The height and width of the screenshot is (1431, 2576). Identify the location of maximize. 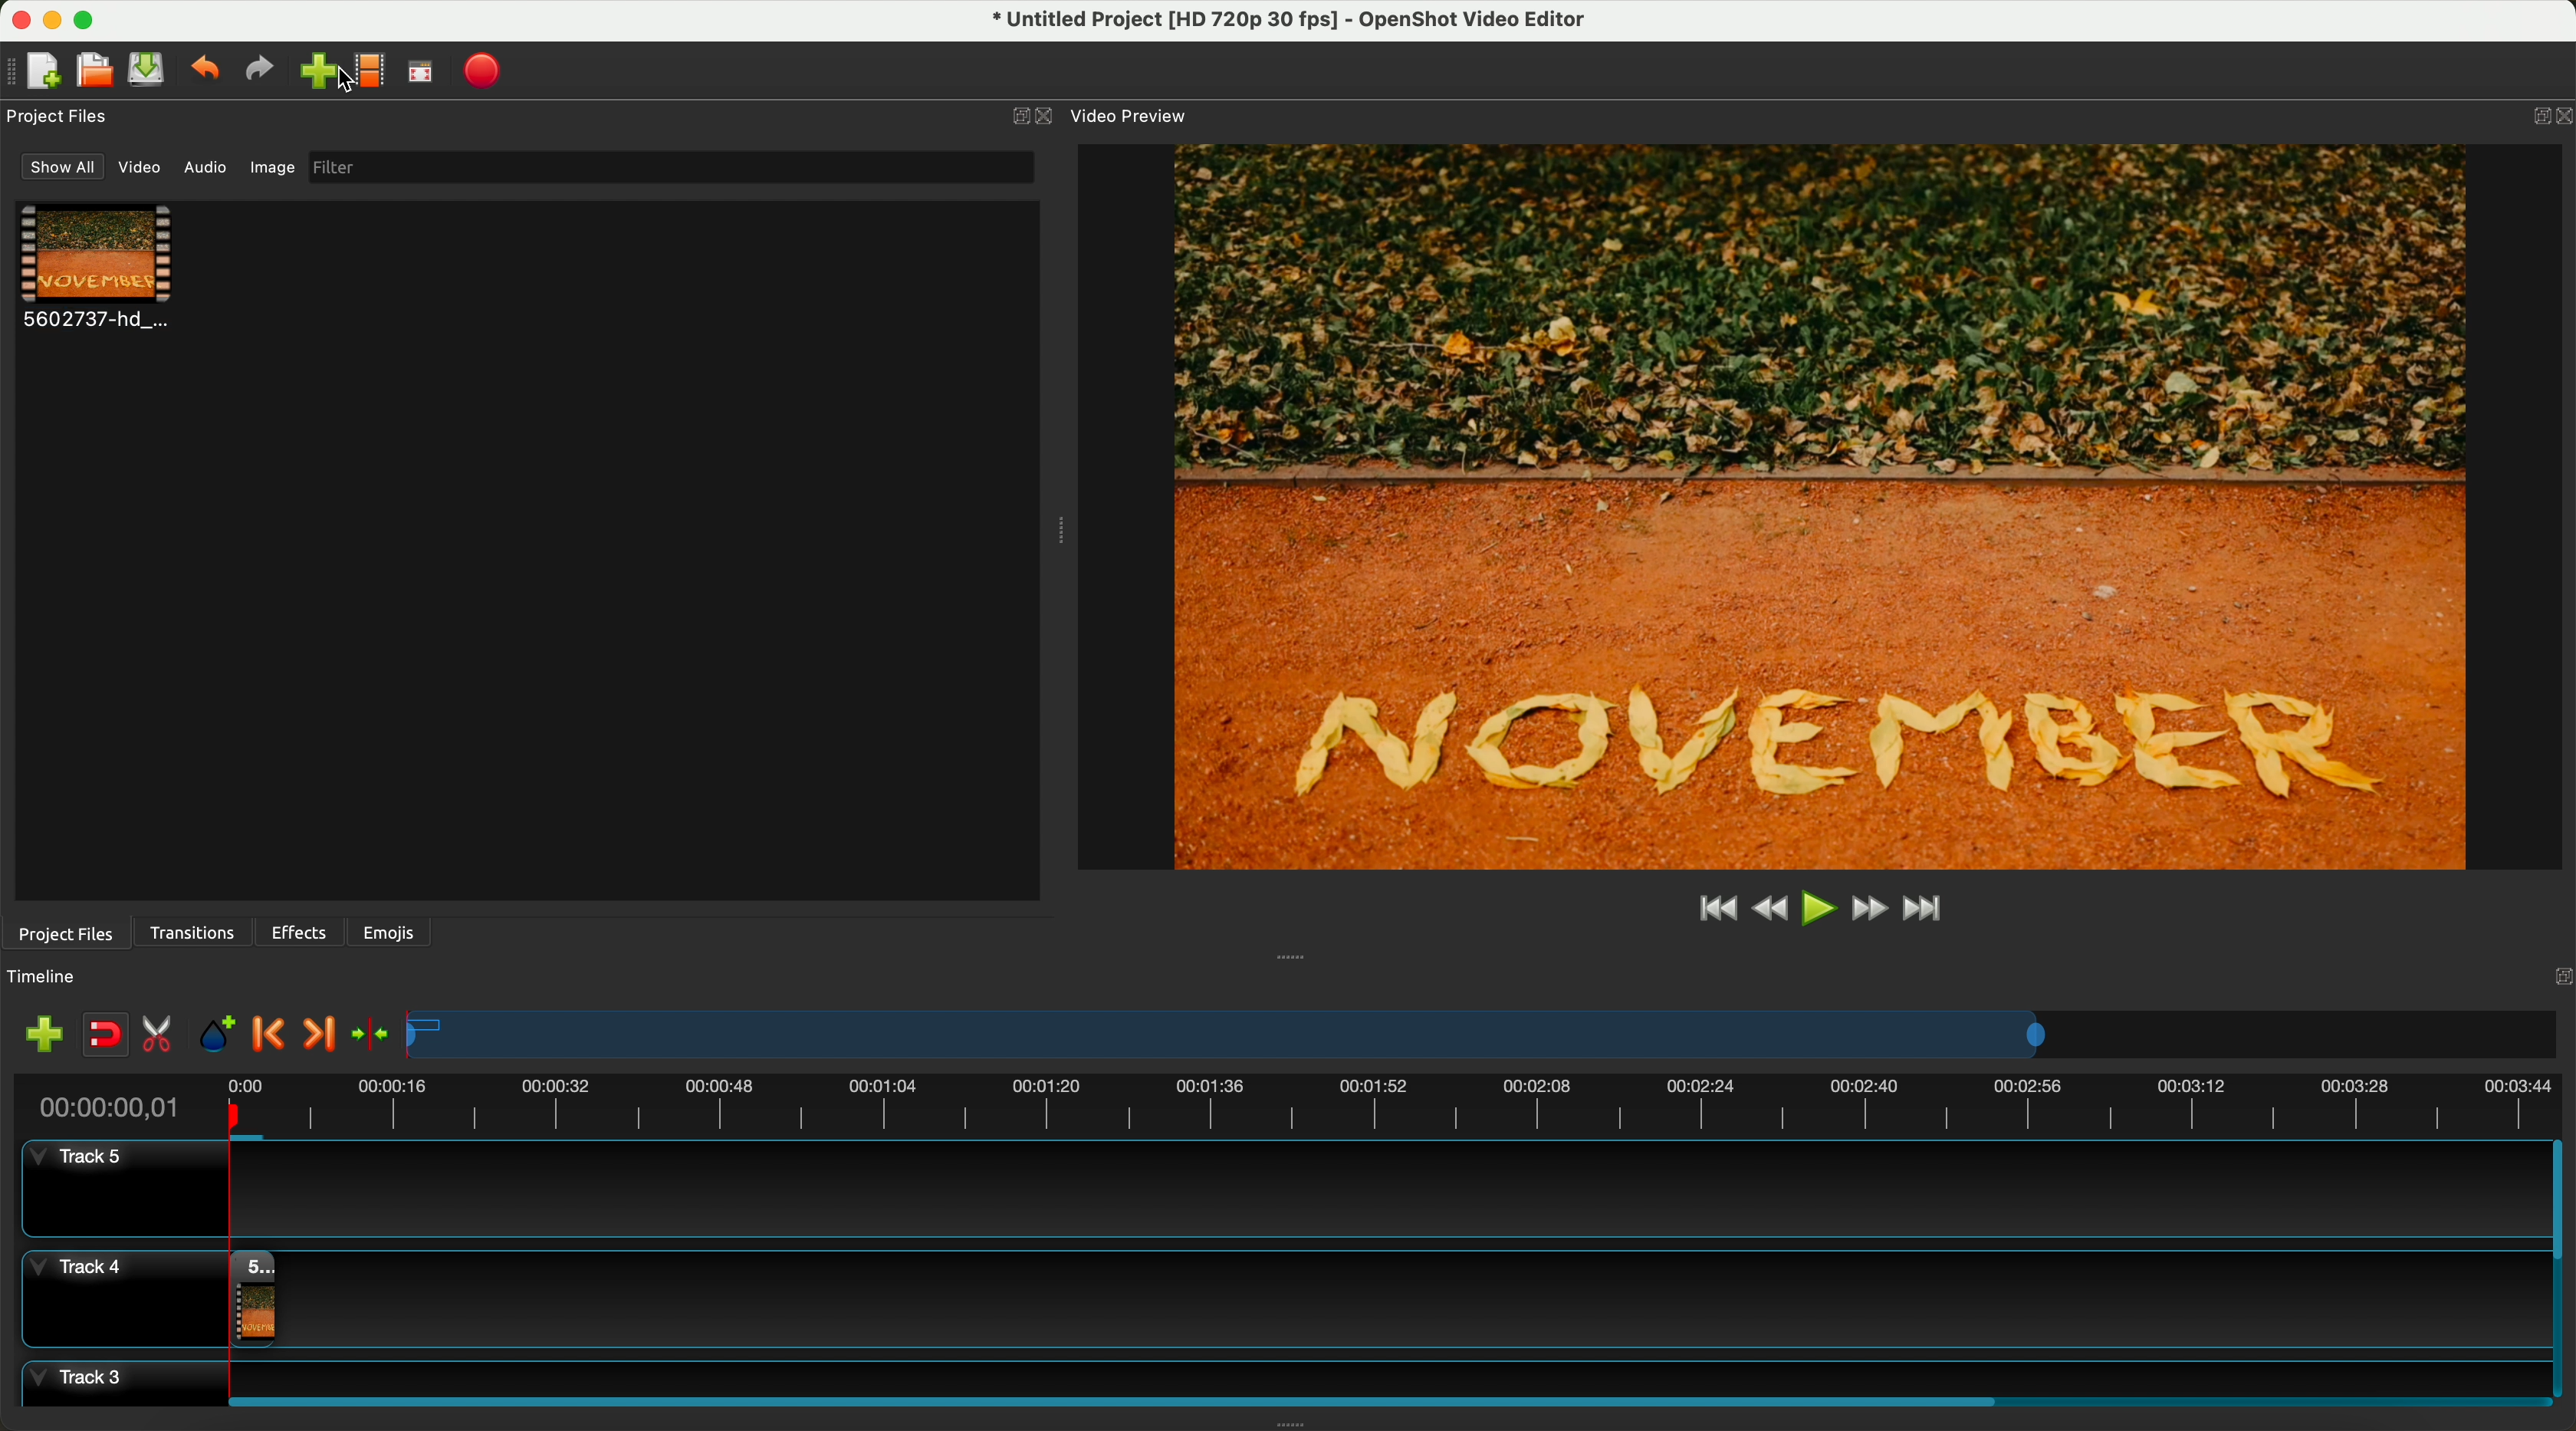
(92, 18).